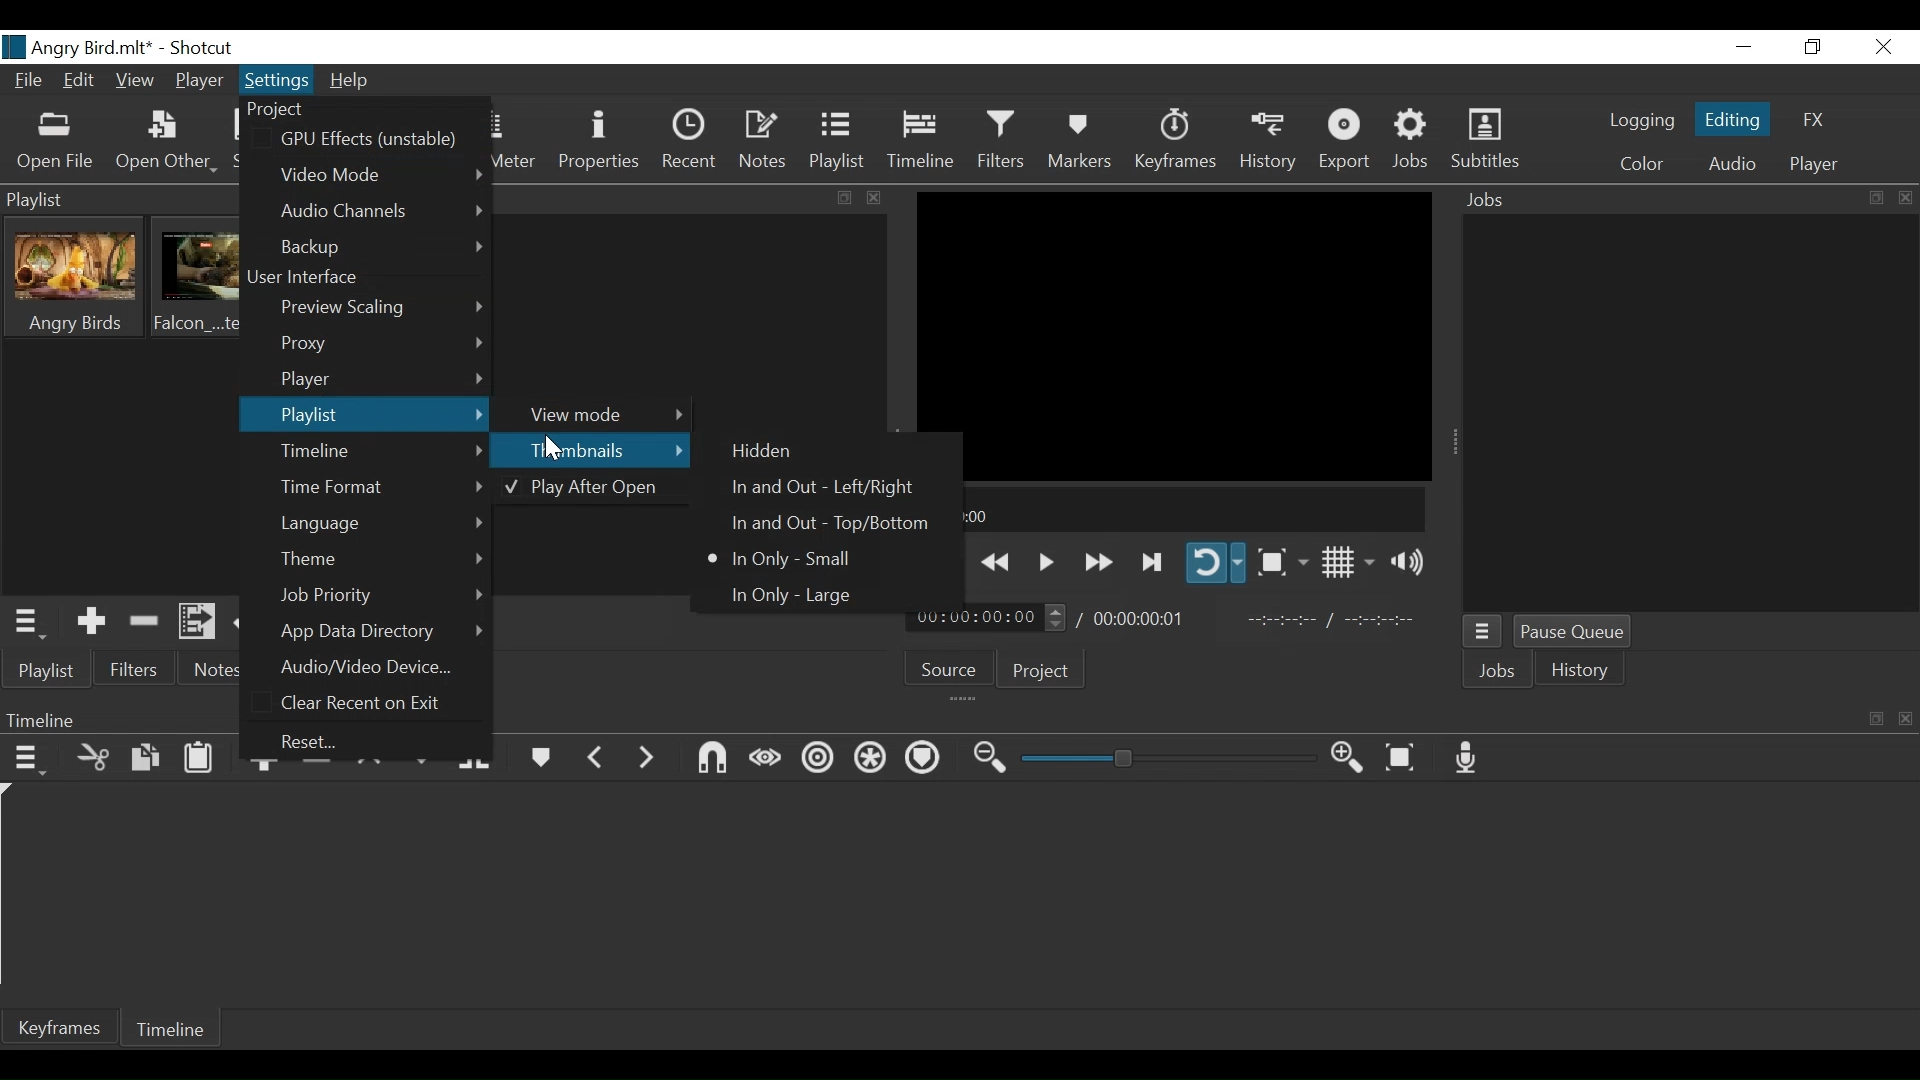  What do you see at coordinates (511, 143) in the screenshot?
I see `Peak Meter` at bounding box center [511, 143].